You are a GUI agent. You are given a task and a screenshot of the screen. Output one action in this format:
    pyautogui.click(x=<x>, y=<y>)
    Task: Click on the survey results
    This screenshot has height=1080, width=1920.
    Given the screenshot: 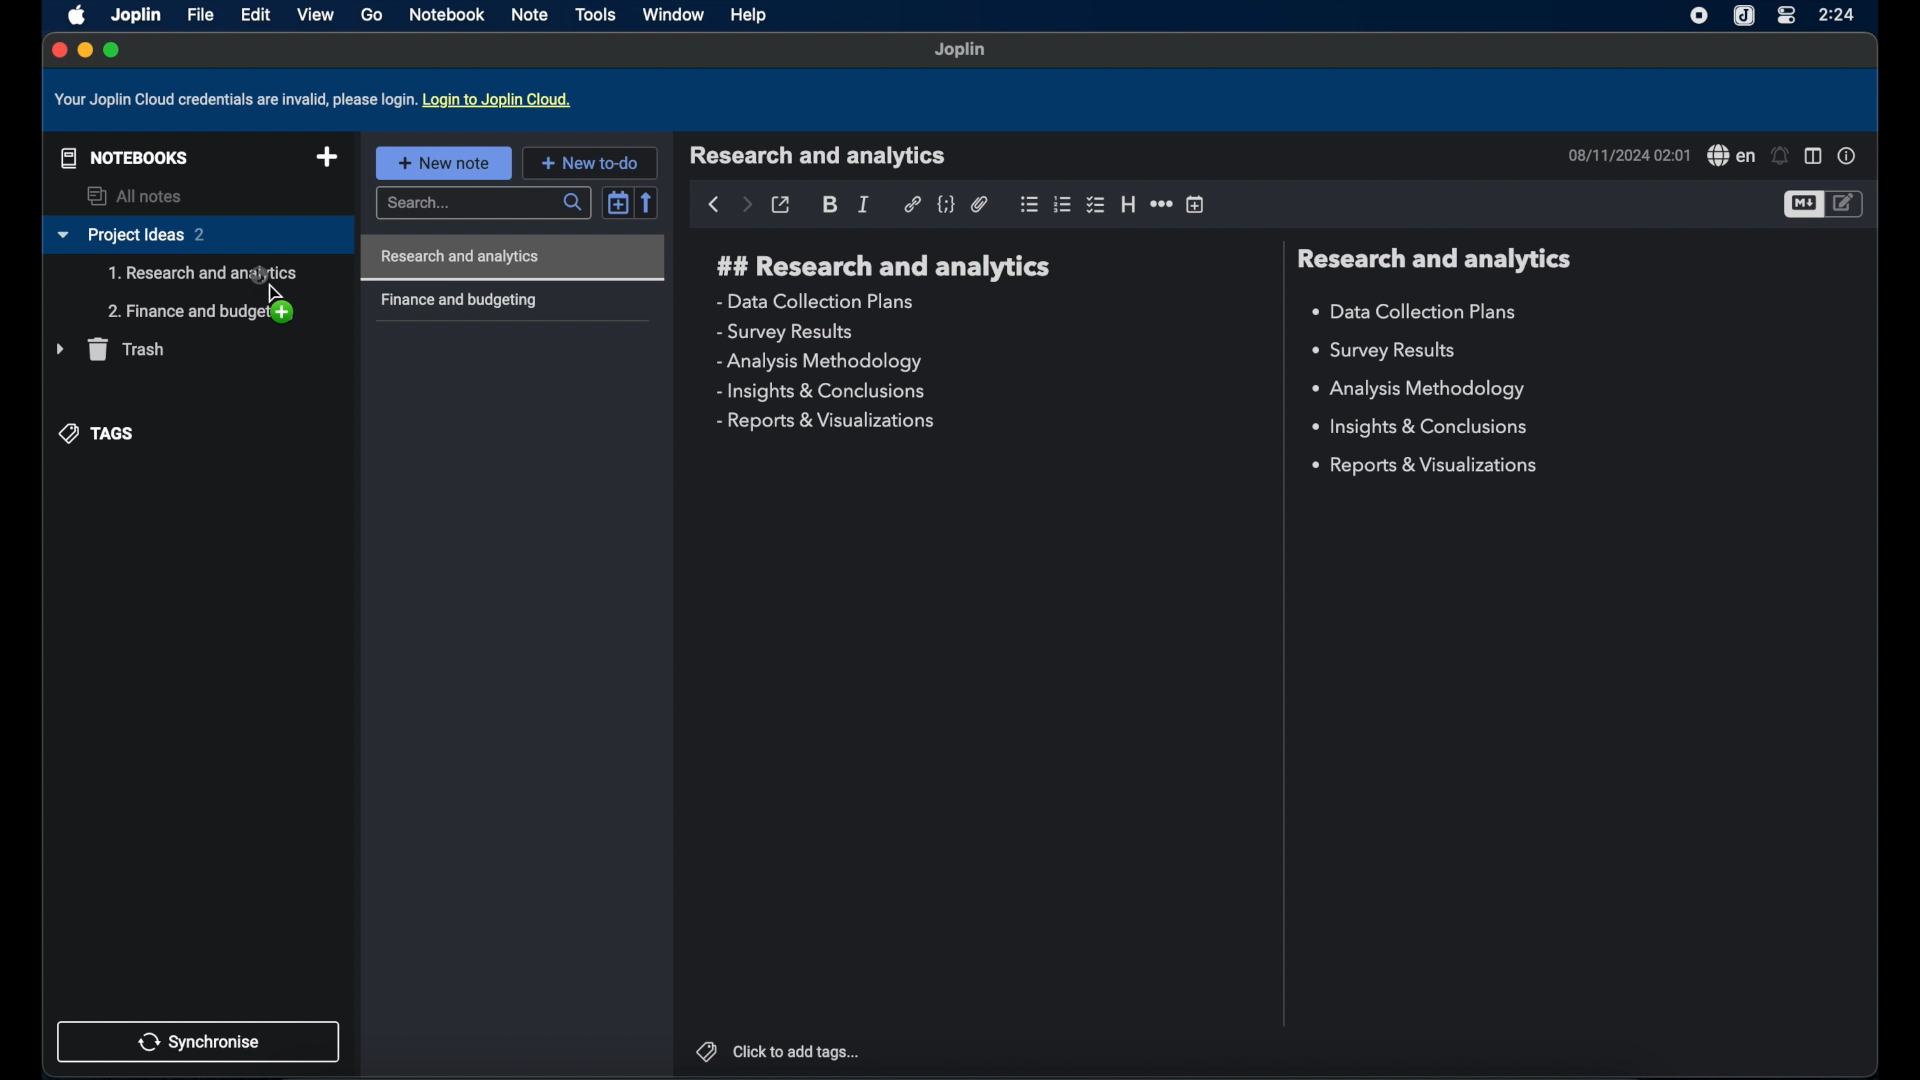 What is the action you would take?
    pyautogui.click(x=1392, y=351)
    